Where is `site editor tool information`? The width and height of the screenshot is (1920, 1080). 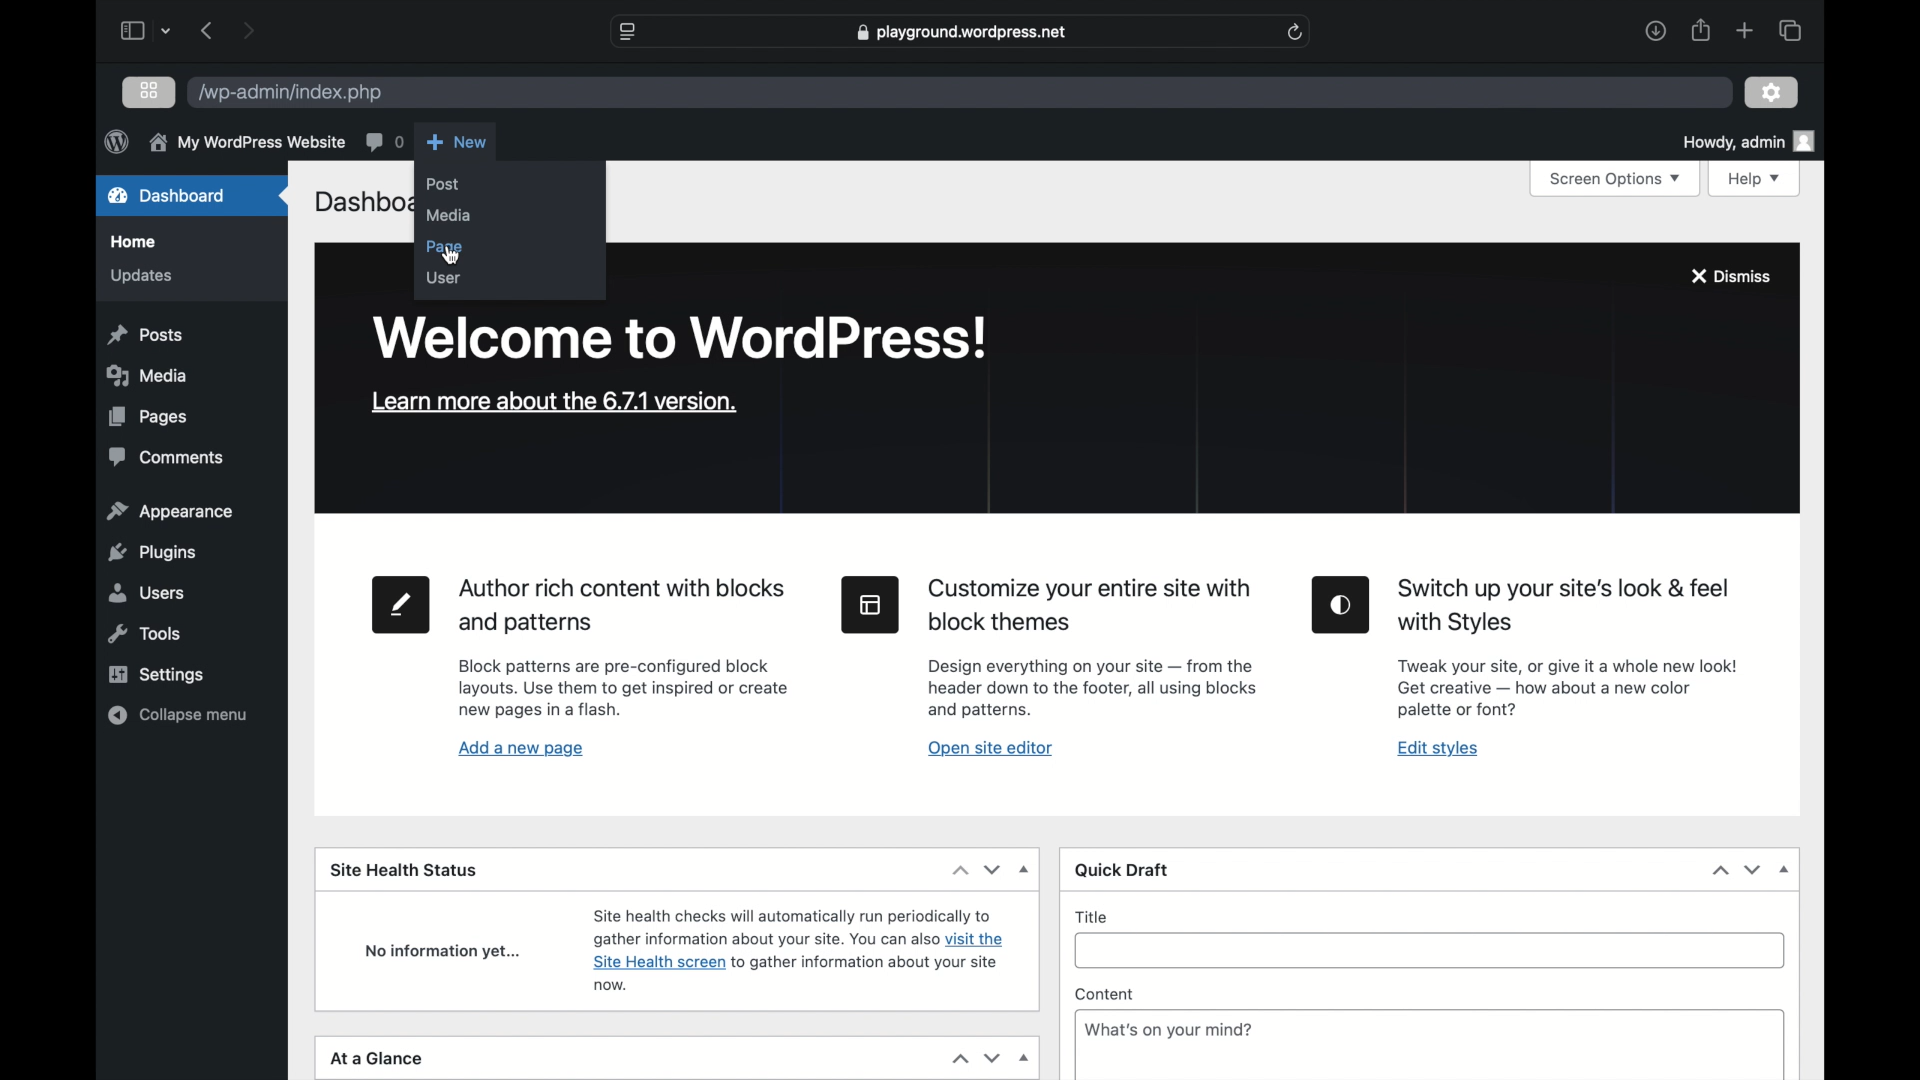 site editor tool information is located at coordinates (1092, 688).